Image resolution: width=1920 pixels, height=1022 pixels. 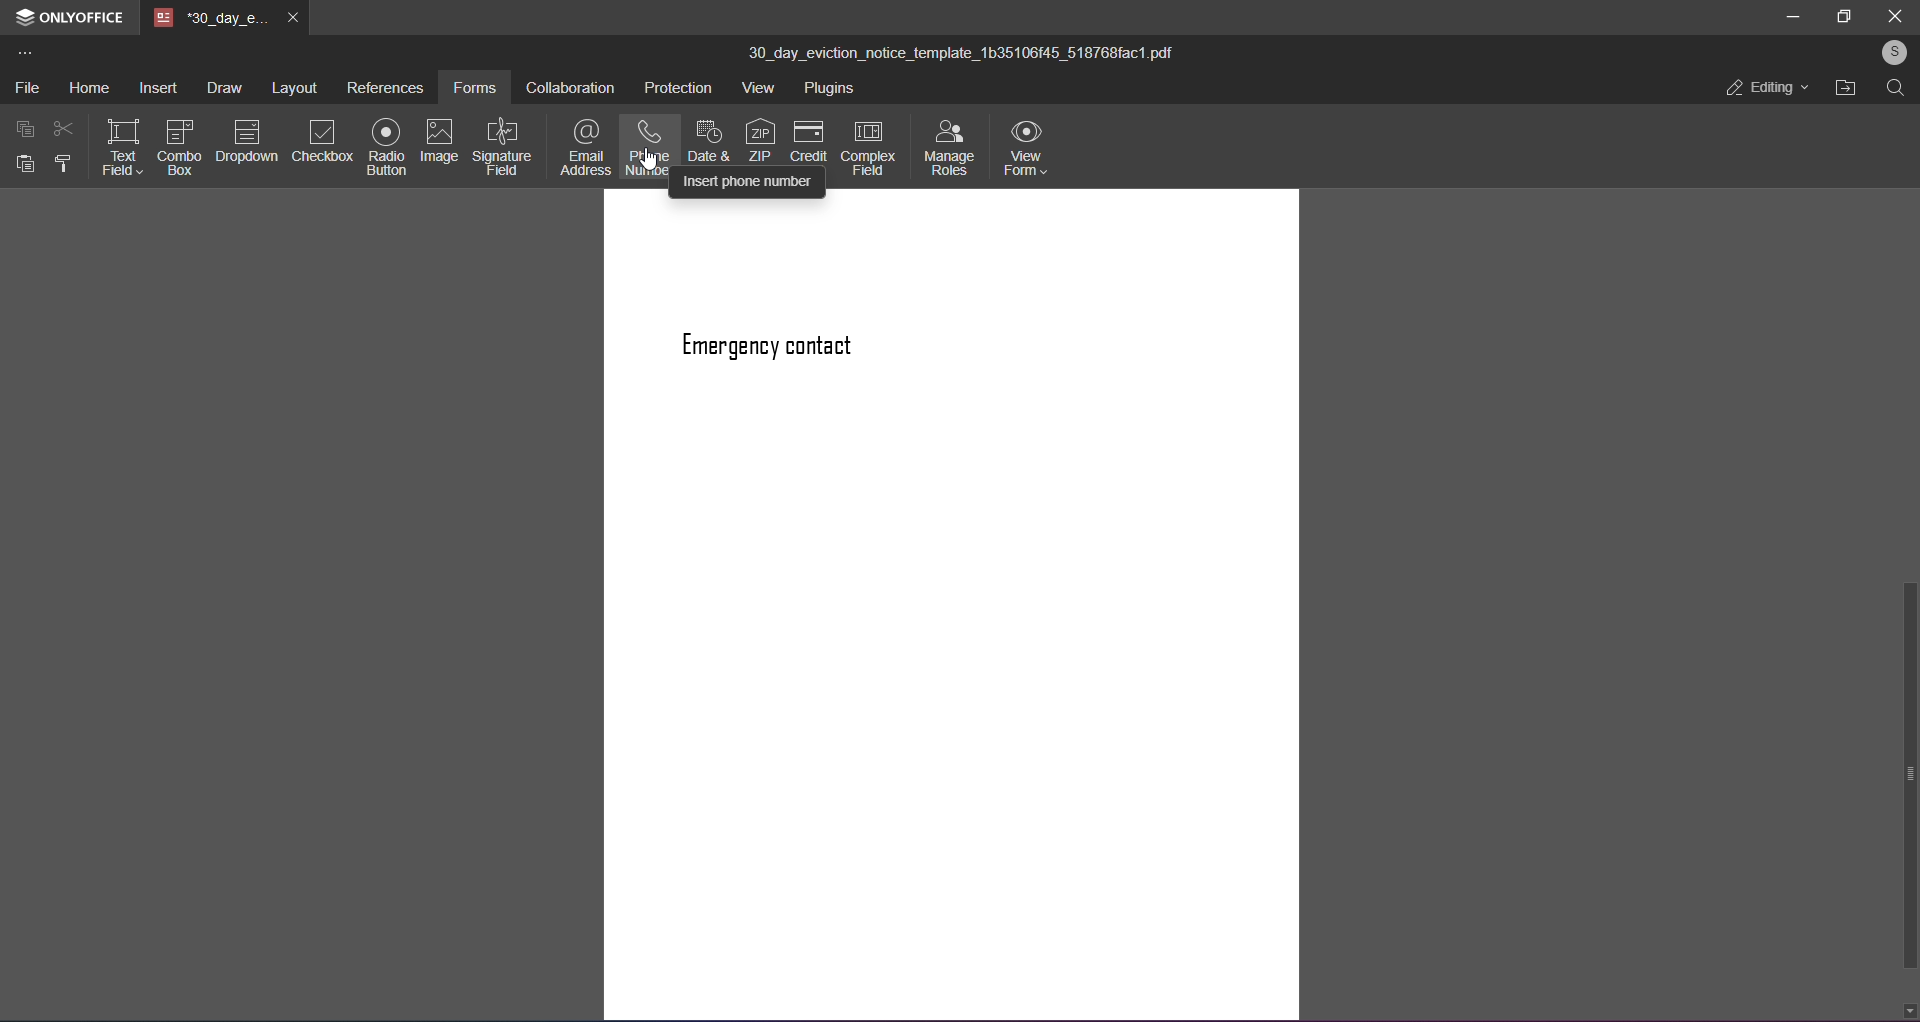 What do you see at coordinates (1763, 91) in the screenshot?
I see `editing` at bounding box center [1763, 91].